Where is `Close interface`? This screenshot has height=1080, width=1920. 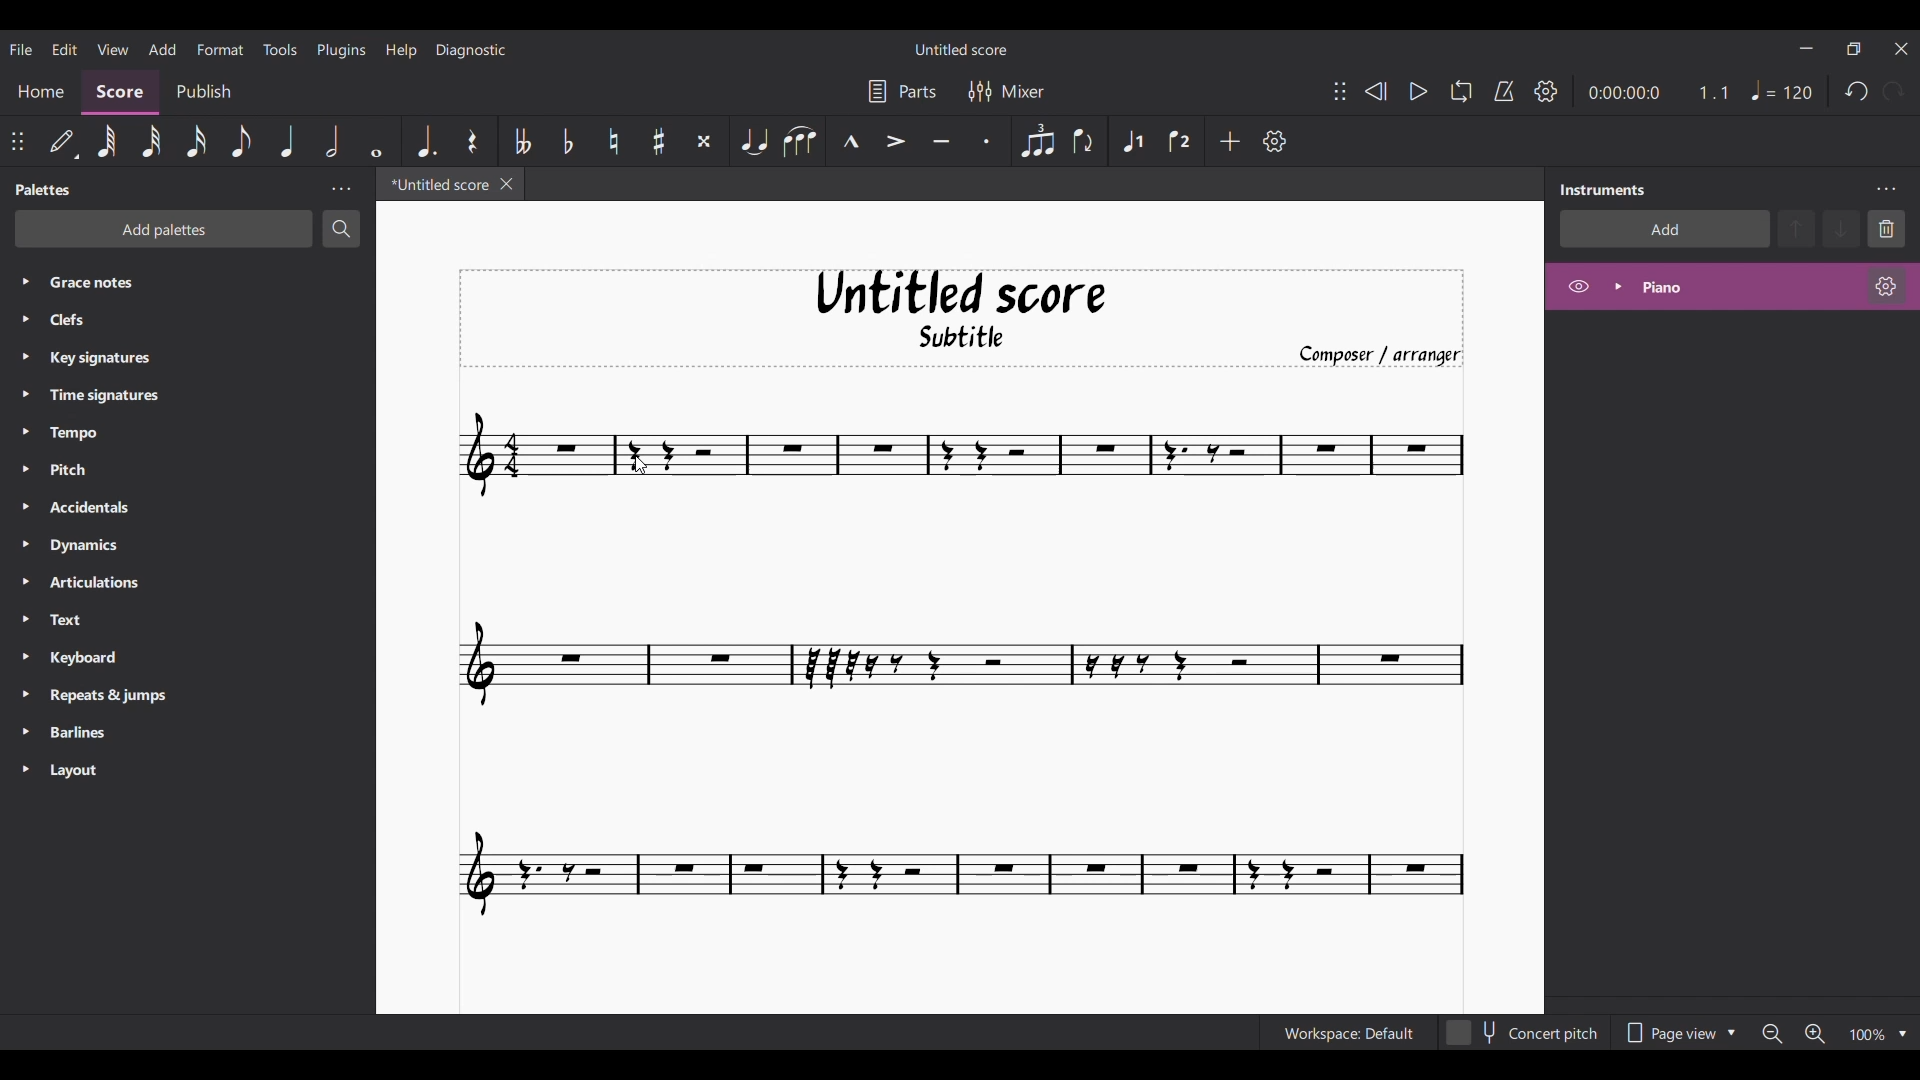 Close interface is located at coordinates (1901, 49).